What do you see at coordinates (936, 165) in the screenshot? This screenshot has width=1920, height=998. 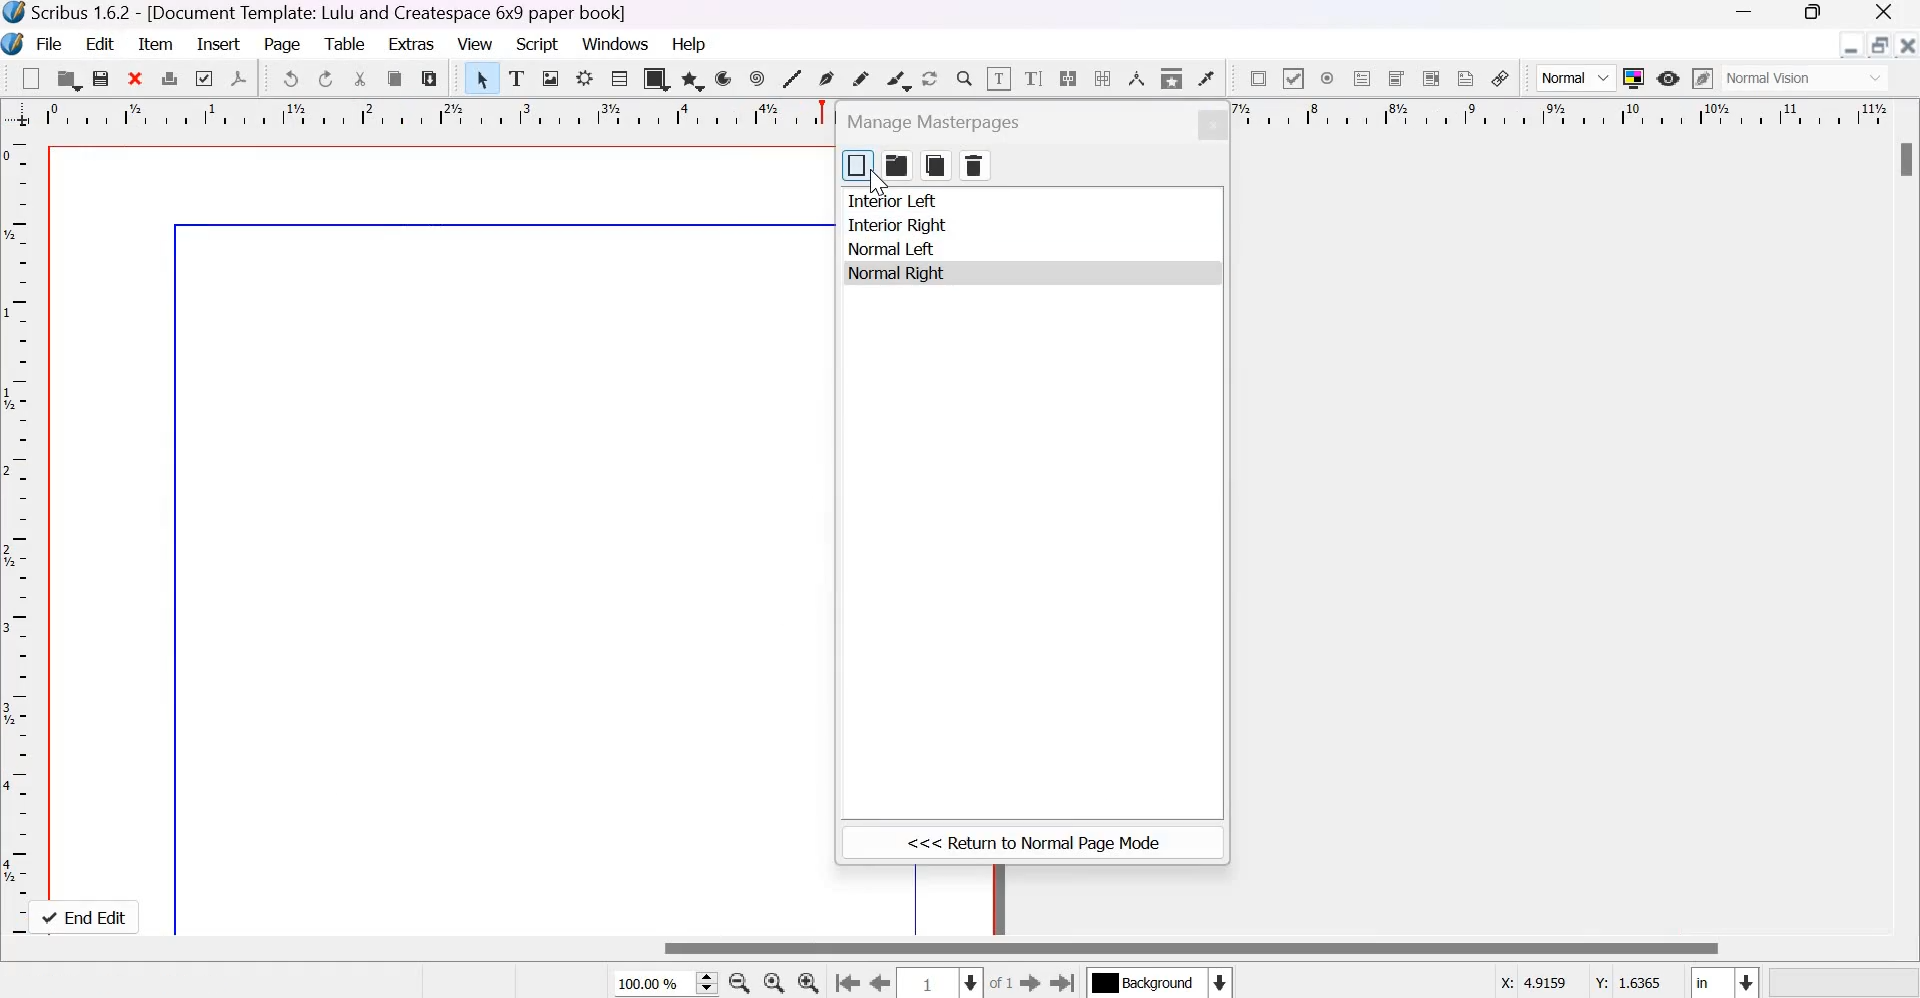 I see `duplicate the selected master page` at bounding box center [936, 165].